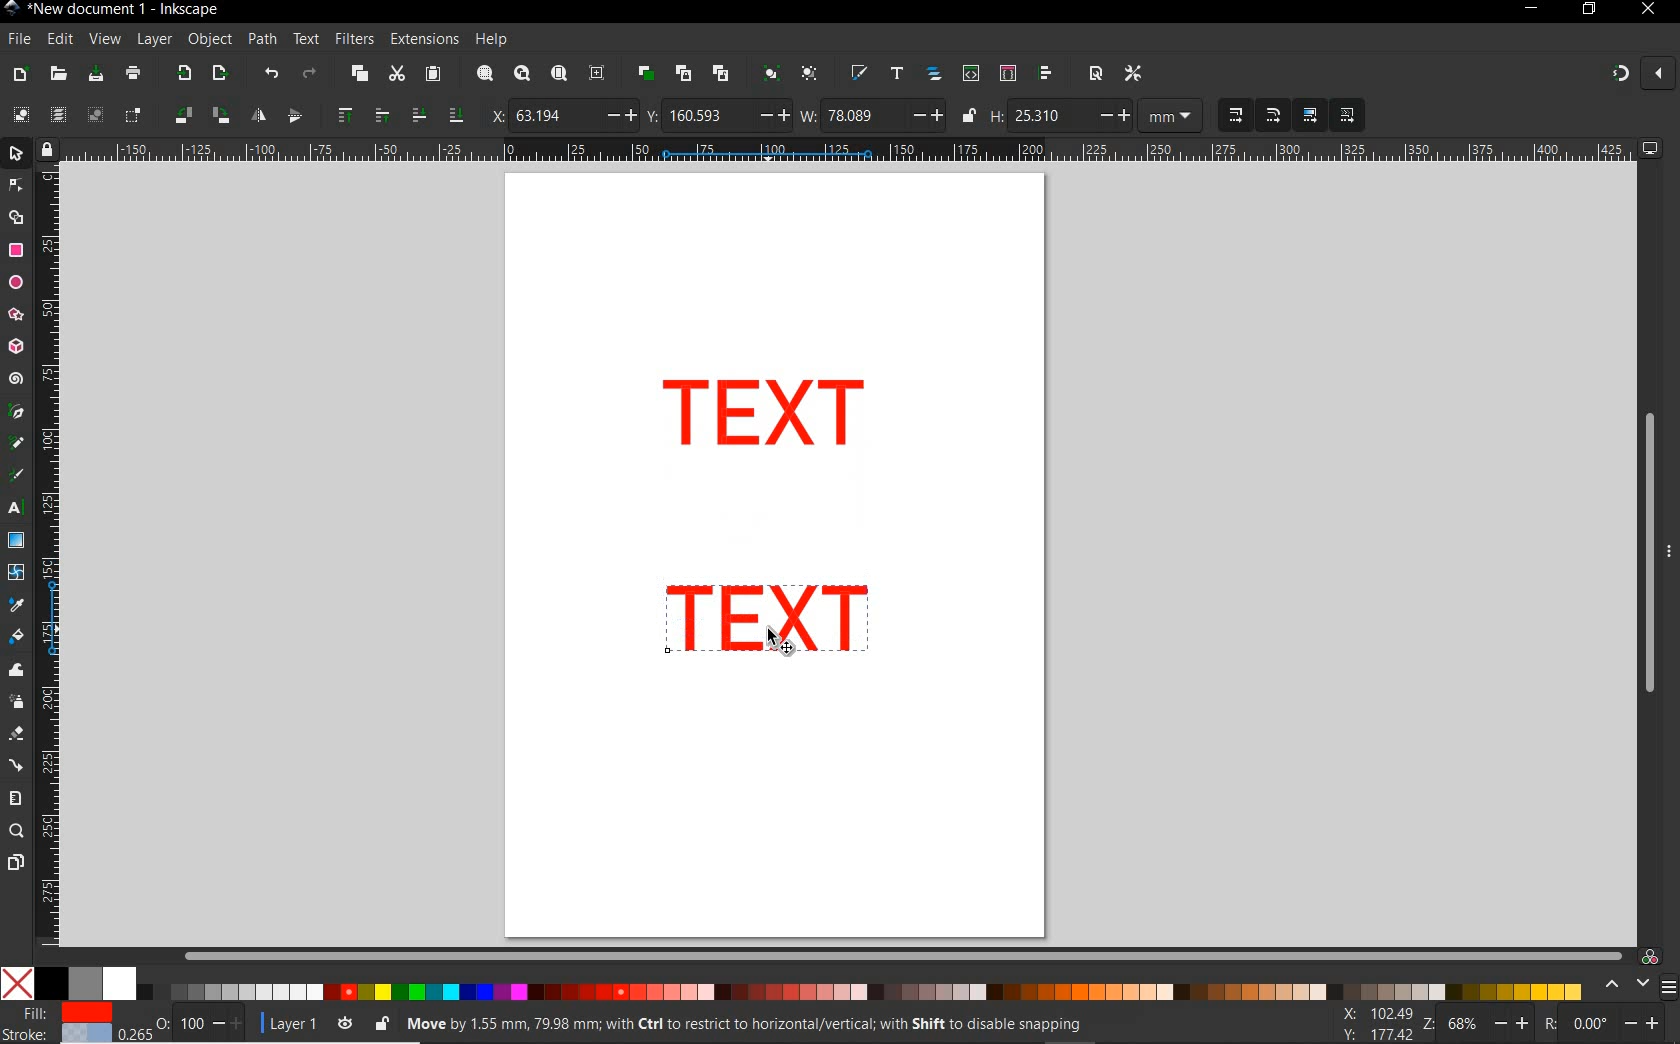 The image size is (1680, 1044). Describe the element at coordinates (183, 75) in the screenshot. I see `import` at that location.